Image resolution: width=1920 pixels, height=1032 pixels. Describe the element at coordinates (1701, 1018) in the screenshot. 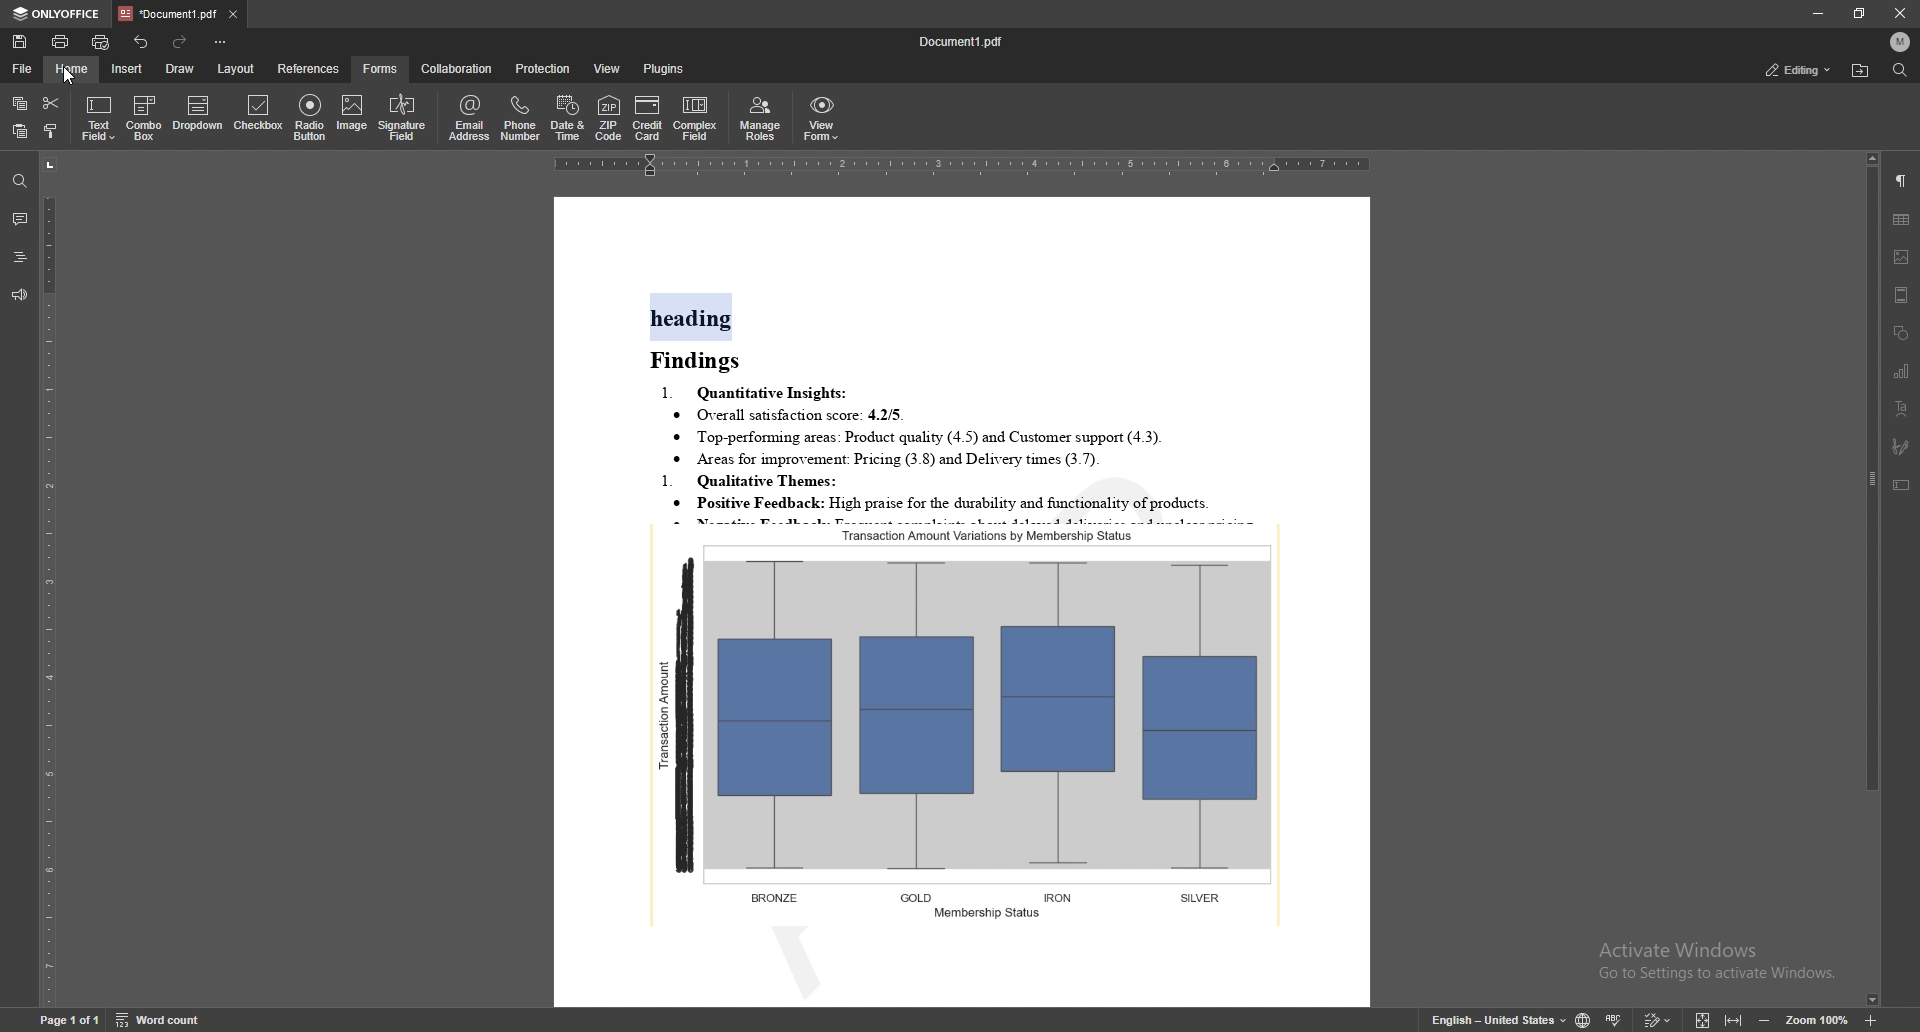

I see `fit to screen` at that location.